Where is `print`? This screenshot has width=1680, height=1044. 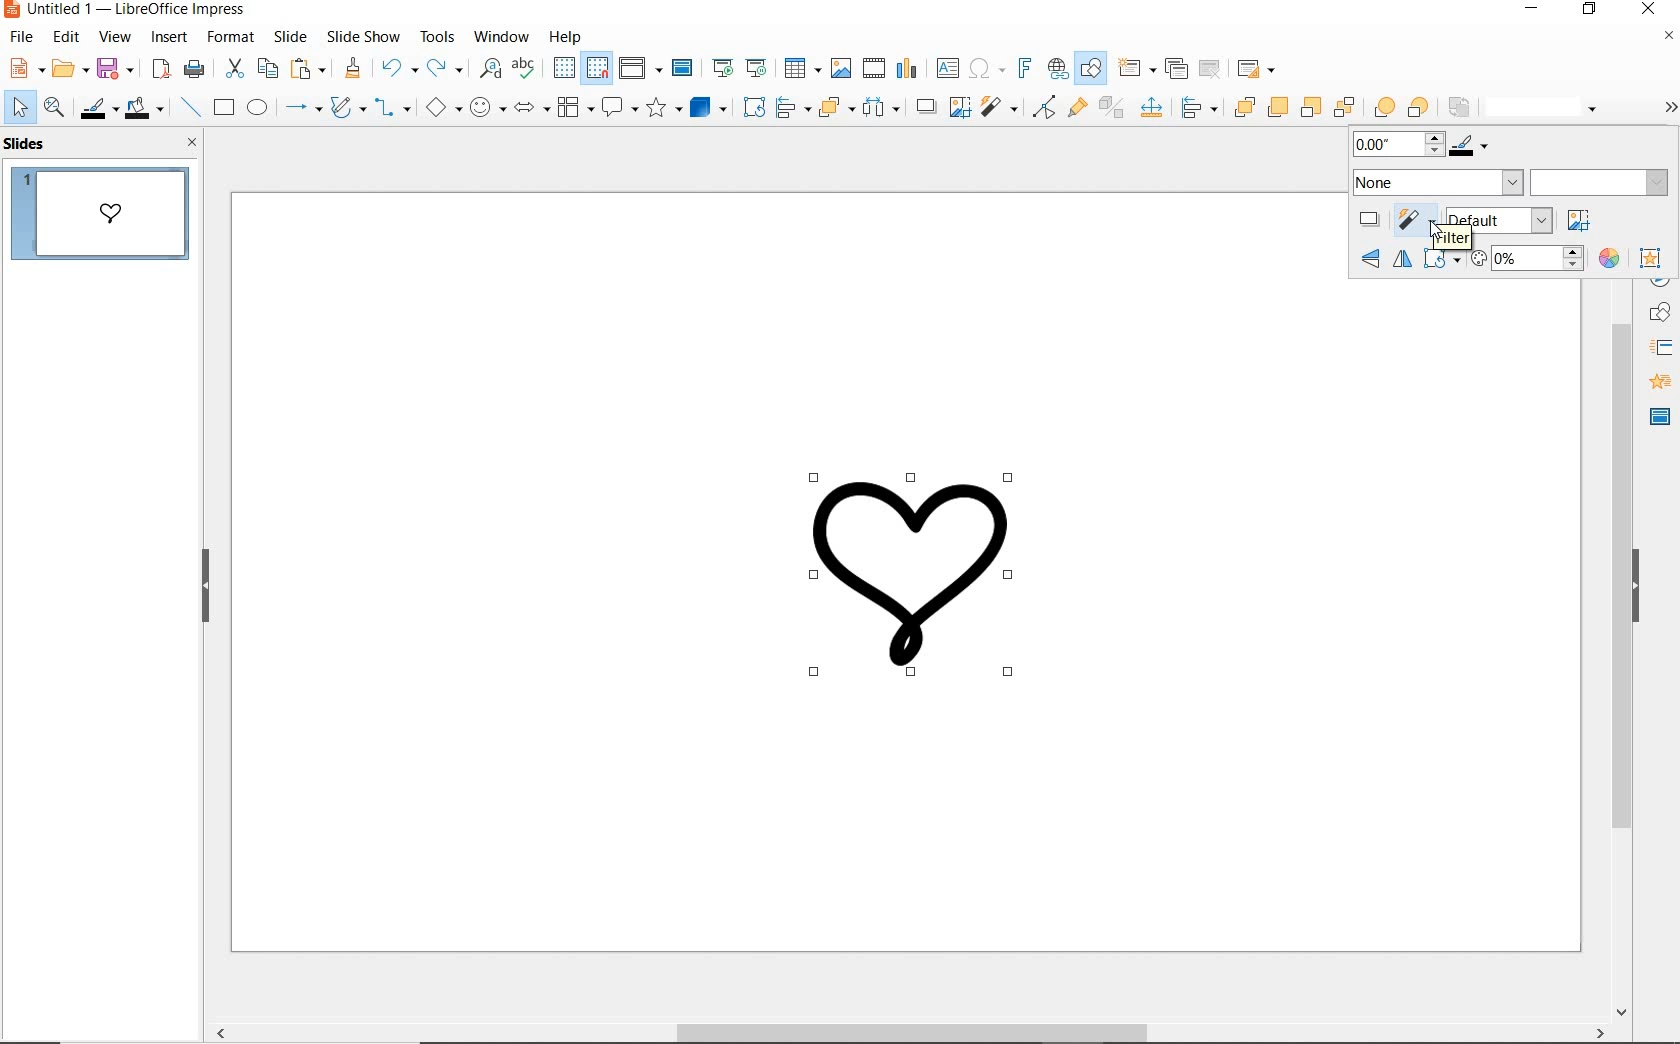 print is located at coordinates (194, 69).